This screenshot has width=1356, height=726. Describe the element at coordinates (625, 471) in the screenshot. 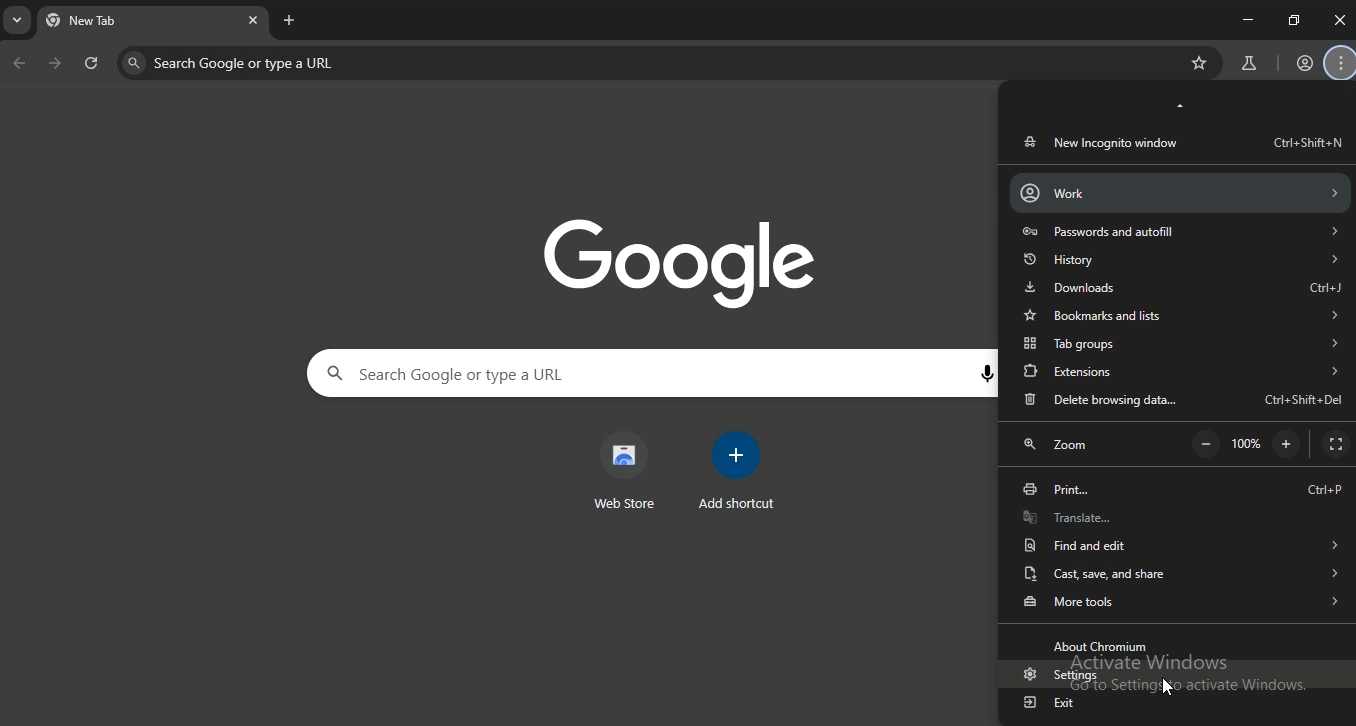

I see `web store` at that location.